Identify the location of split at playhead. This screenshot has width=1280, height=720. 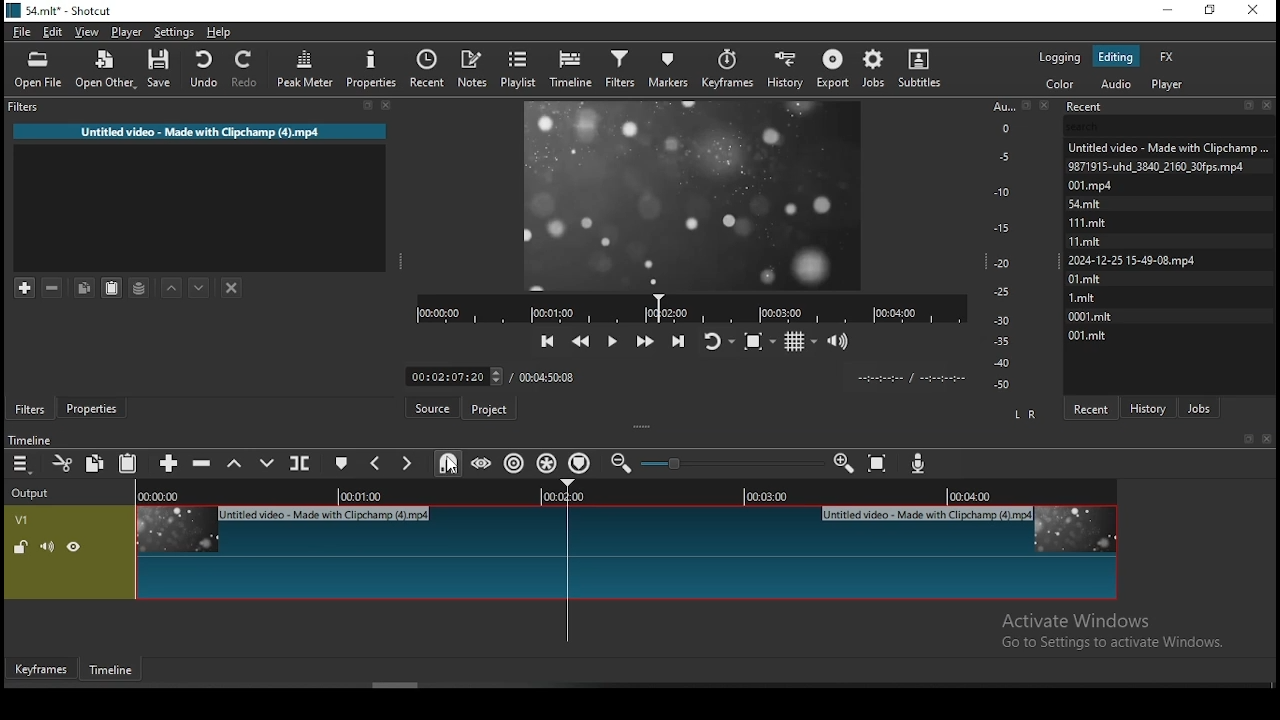
(299, 462).